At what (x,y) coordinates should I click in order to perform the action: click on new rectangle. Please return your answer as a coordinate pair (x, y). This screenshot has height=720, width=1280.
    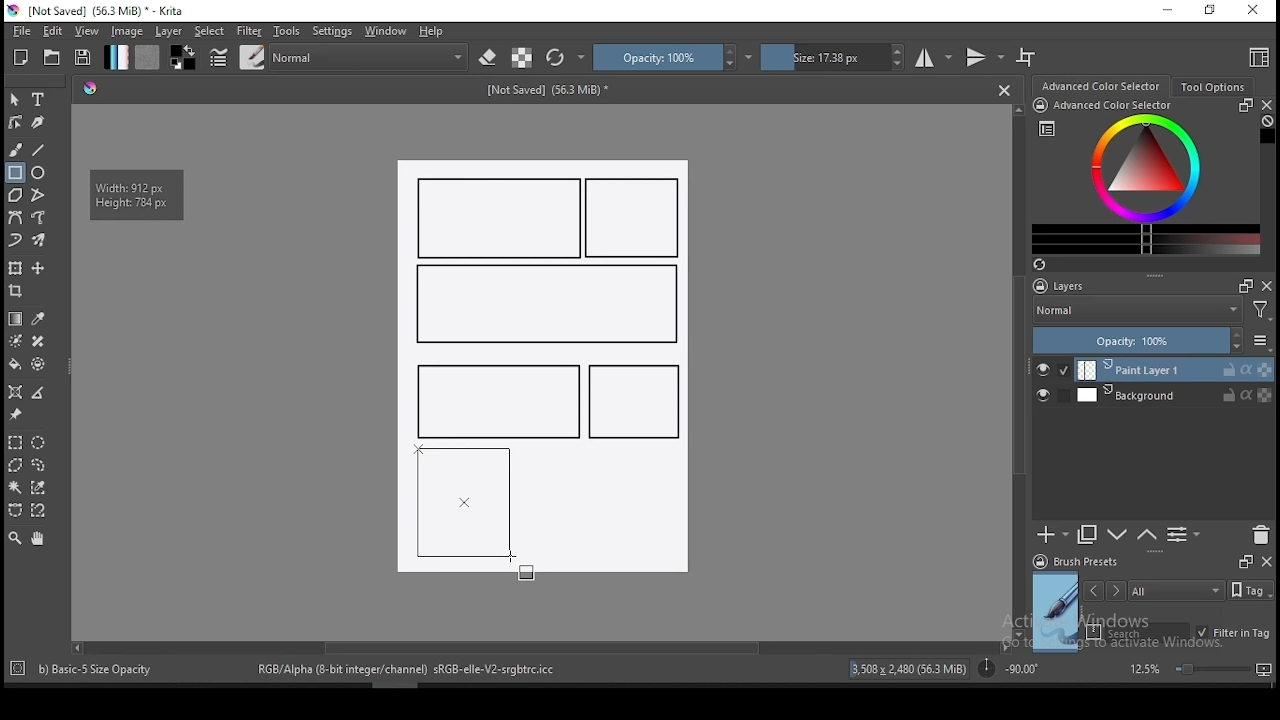
    Looking at the image, I should click on (634, 402).